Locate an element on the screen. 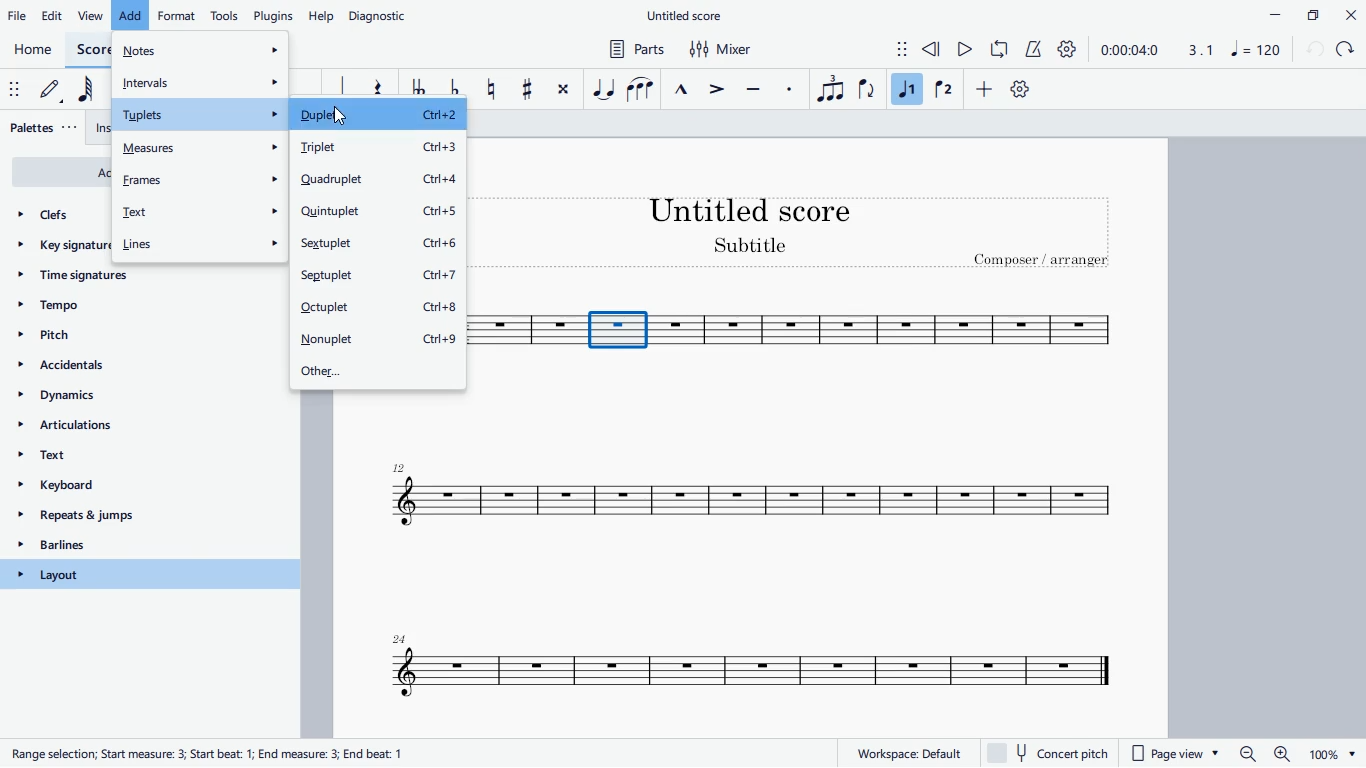  key signatures is located at coordinates (61, 250).